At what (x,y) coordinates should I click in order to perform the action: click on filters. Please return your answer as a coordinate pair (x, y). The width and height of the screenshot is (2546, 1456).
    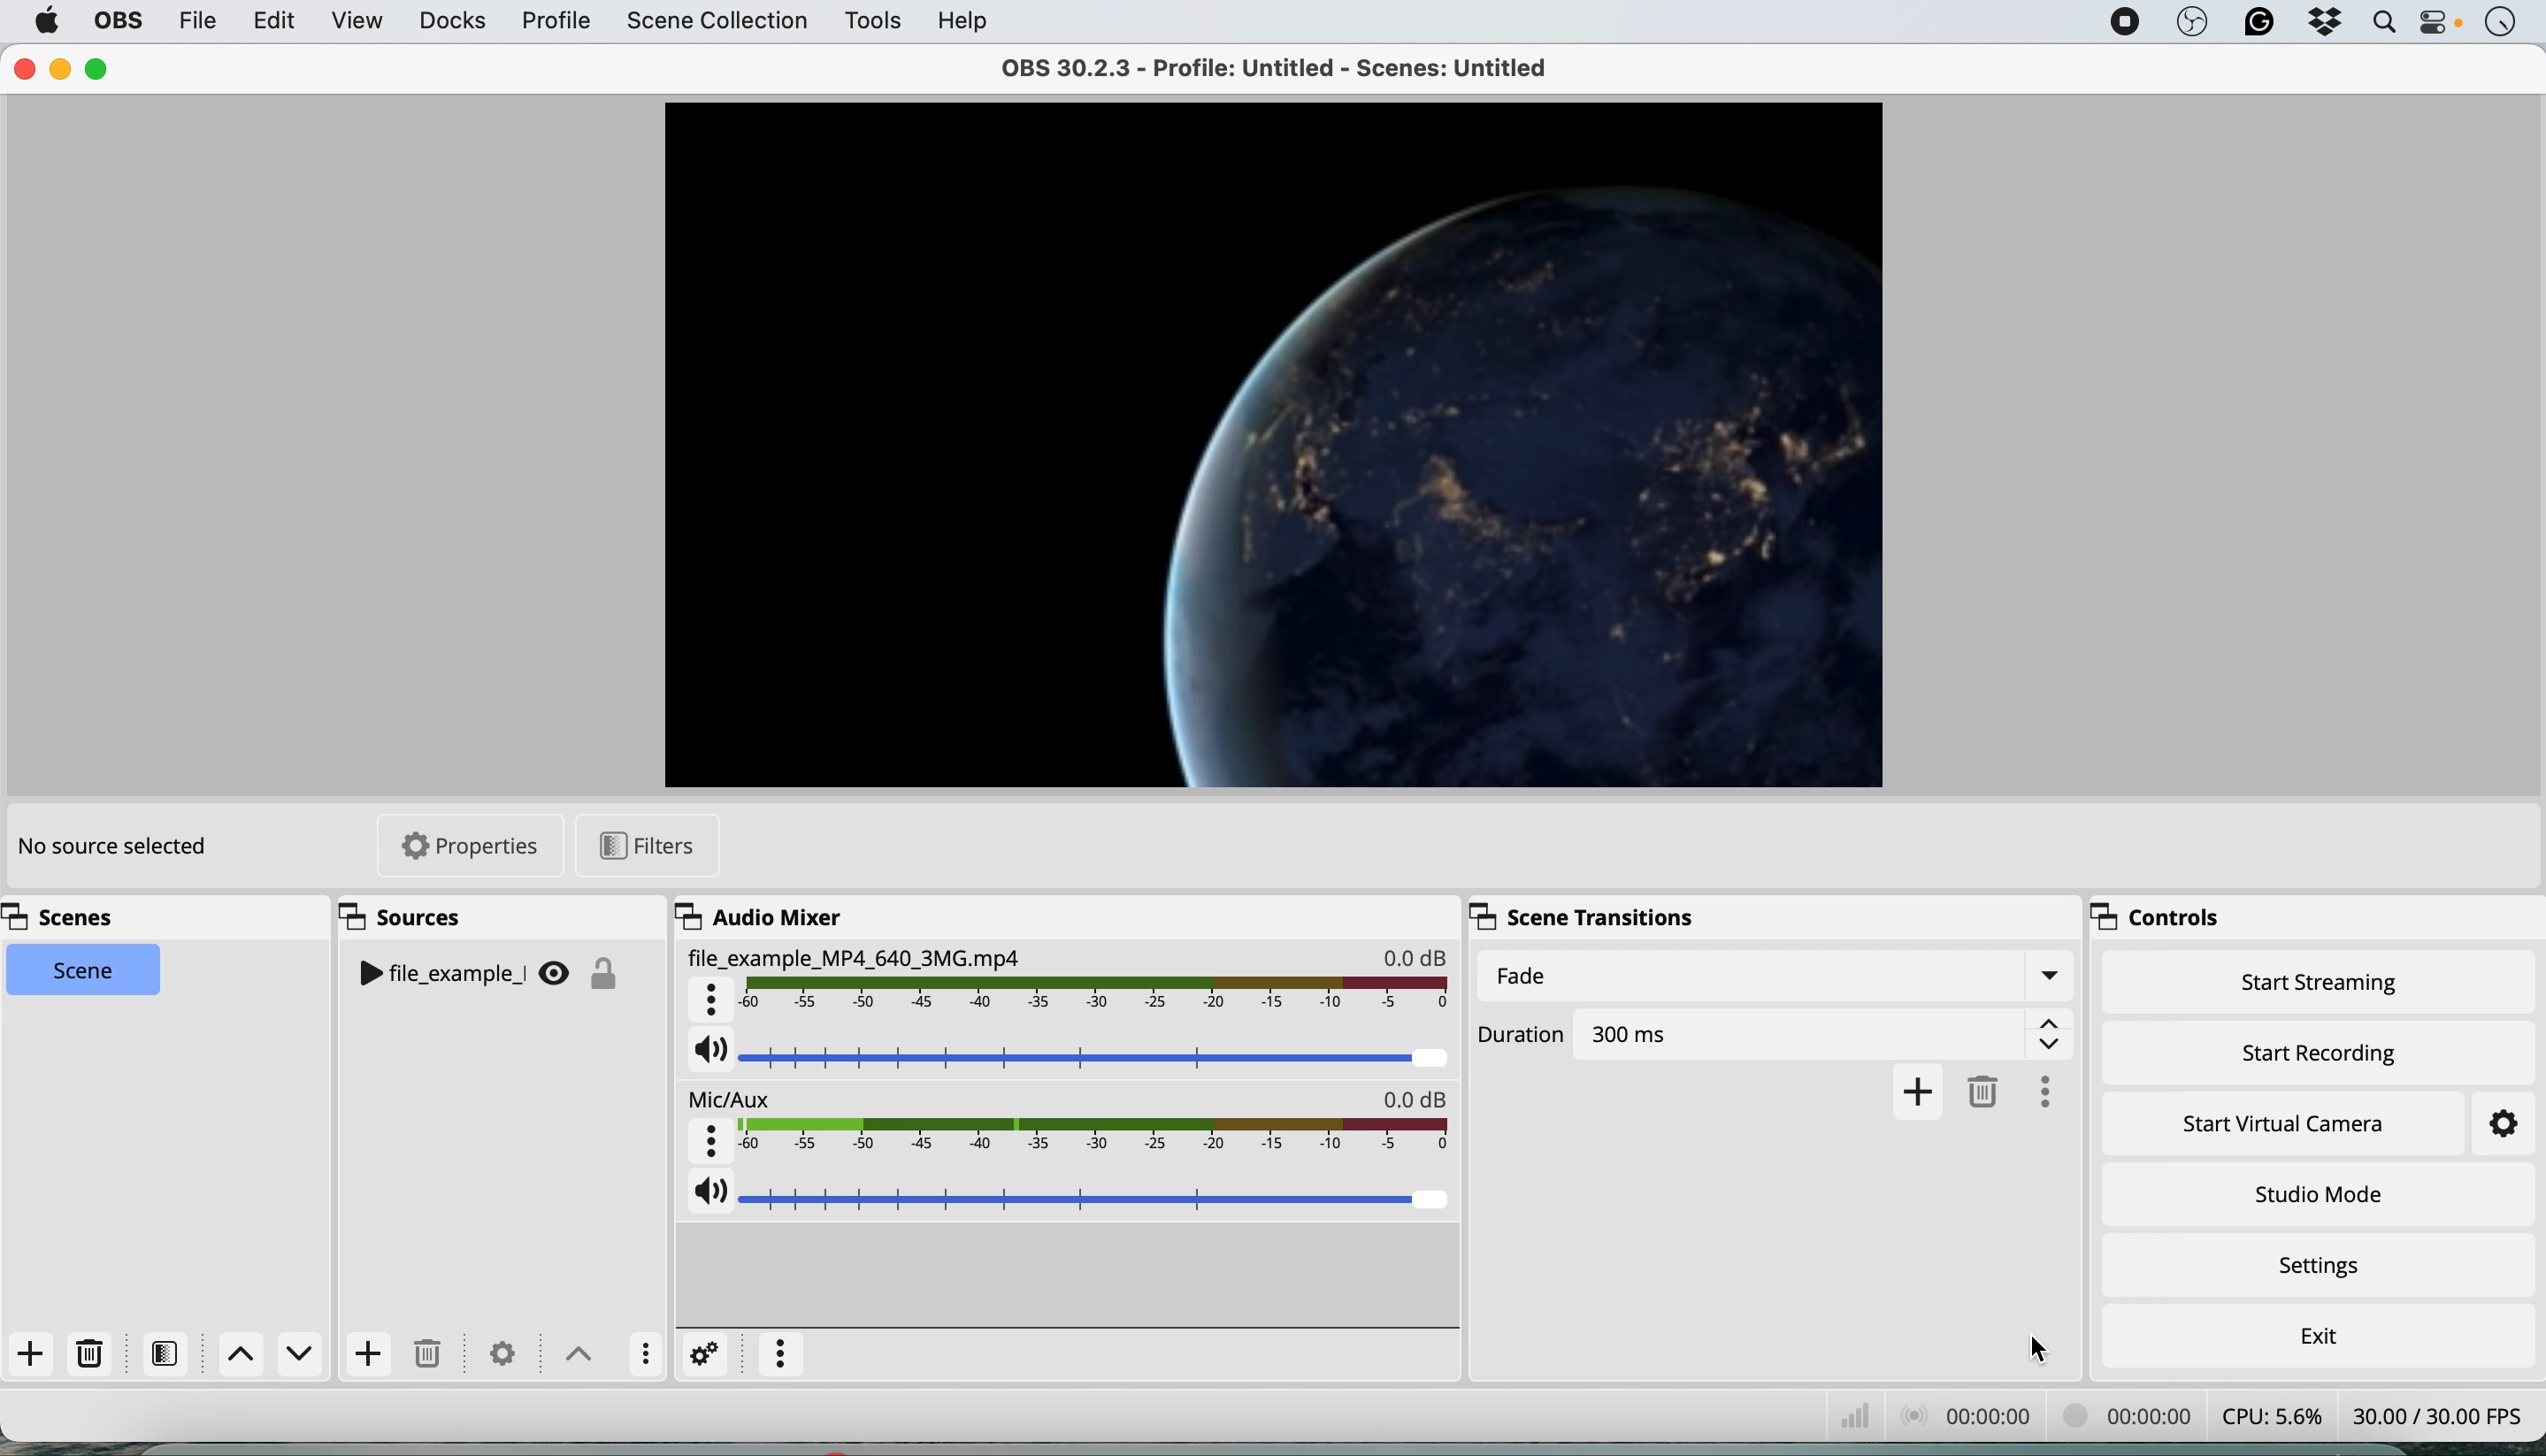
    Looking at the image, I should click on (651, 846).